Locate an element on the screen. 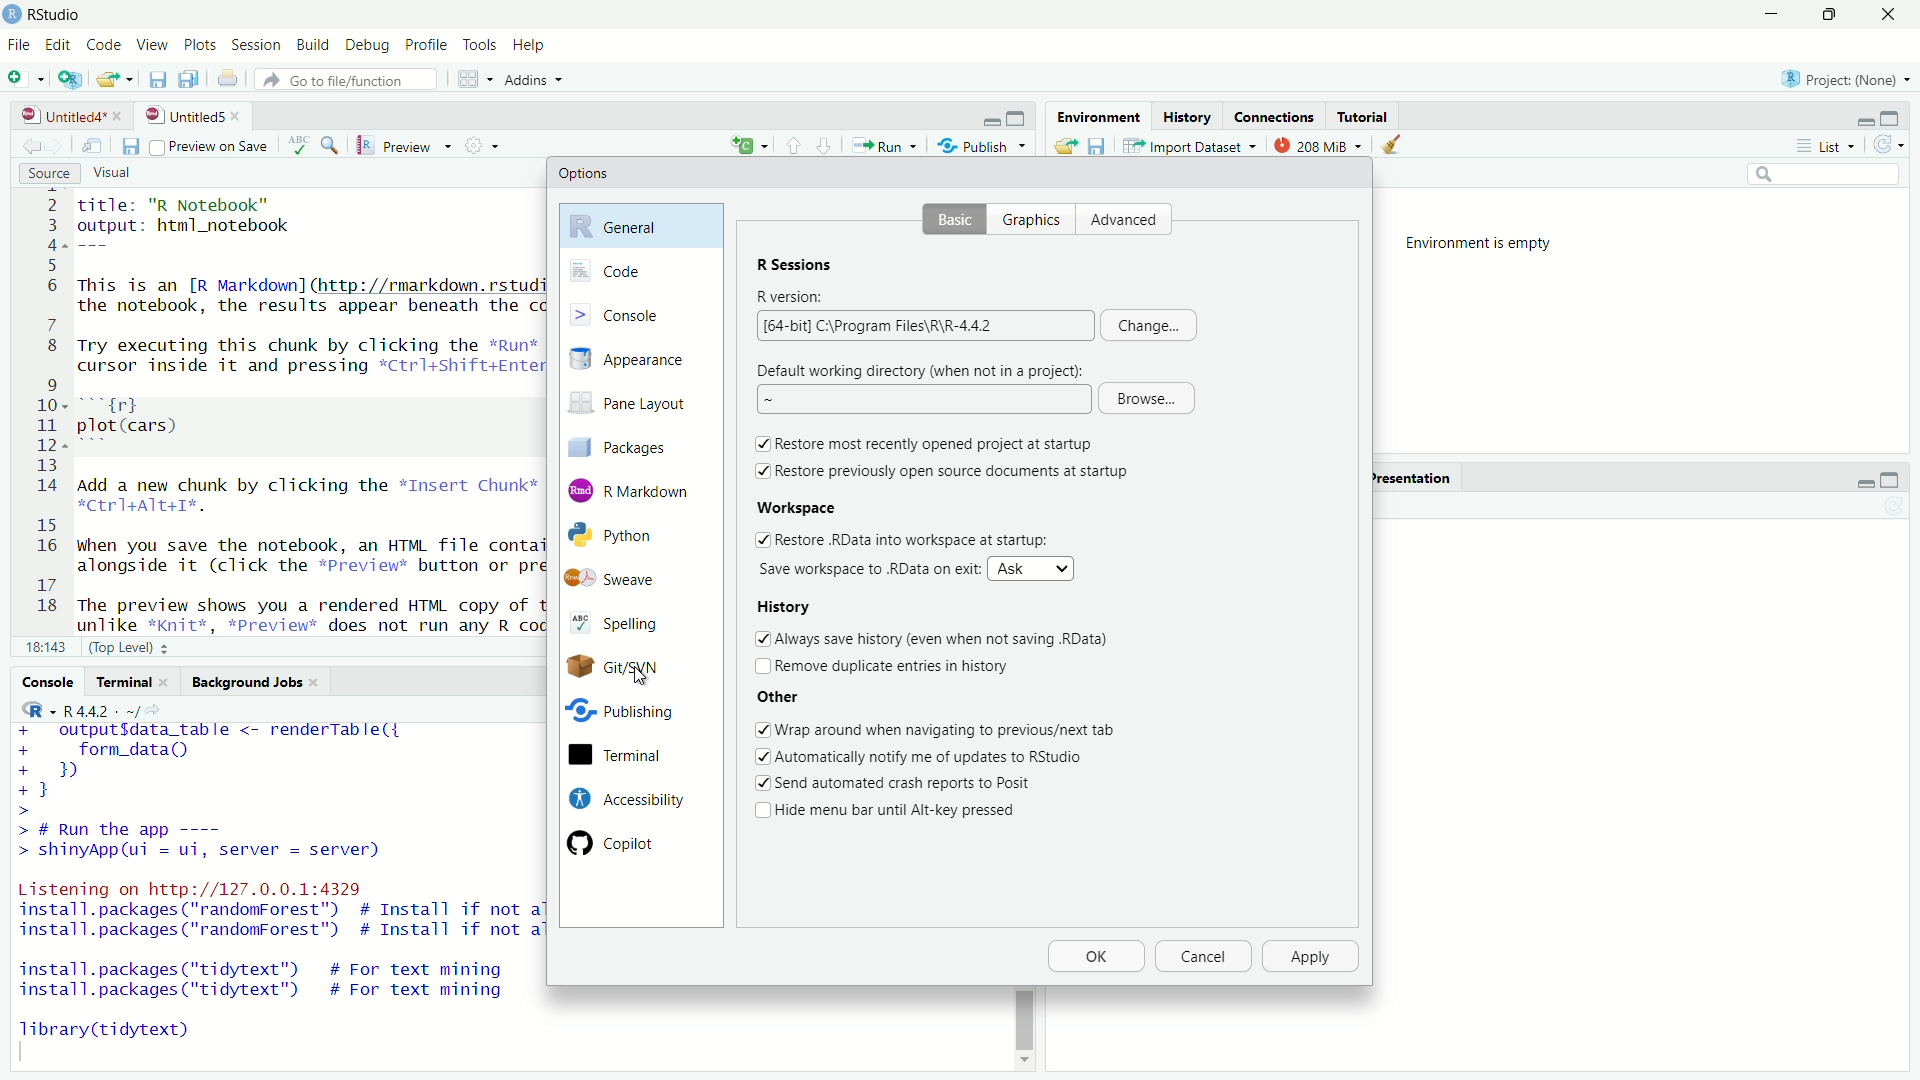  Appearance is located at coordinates (638, 360).